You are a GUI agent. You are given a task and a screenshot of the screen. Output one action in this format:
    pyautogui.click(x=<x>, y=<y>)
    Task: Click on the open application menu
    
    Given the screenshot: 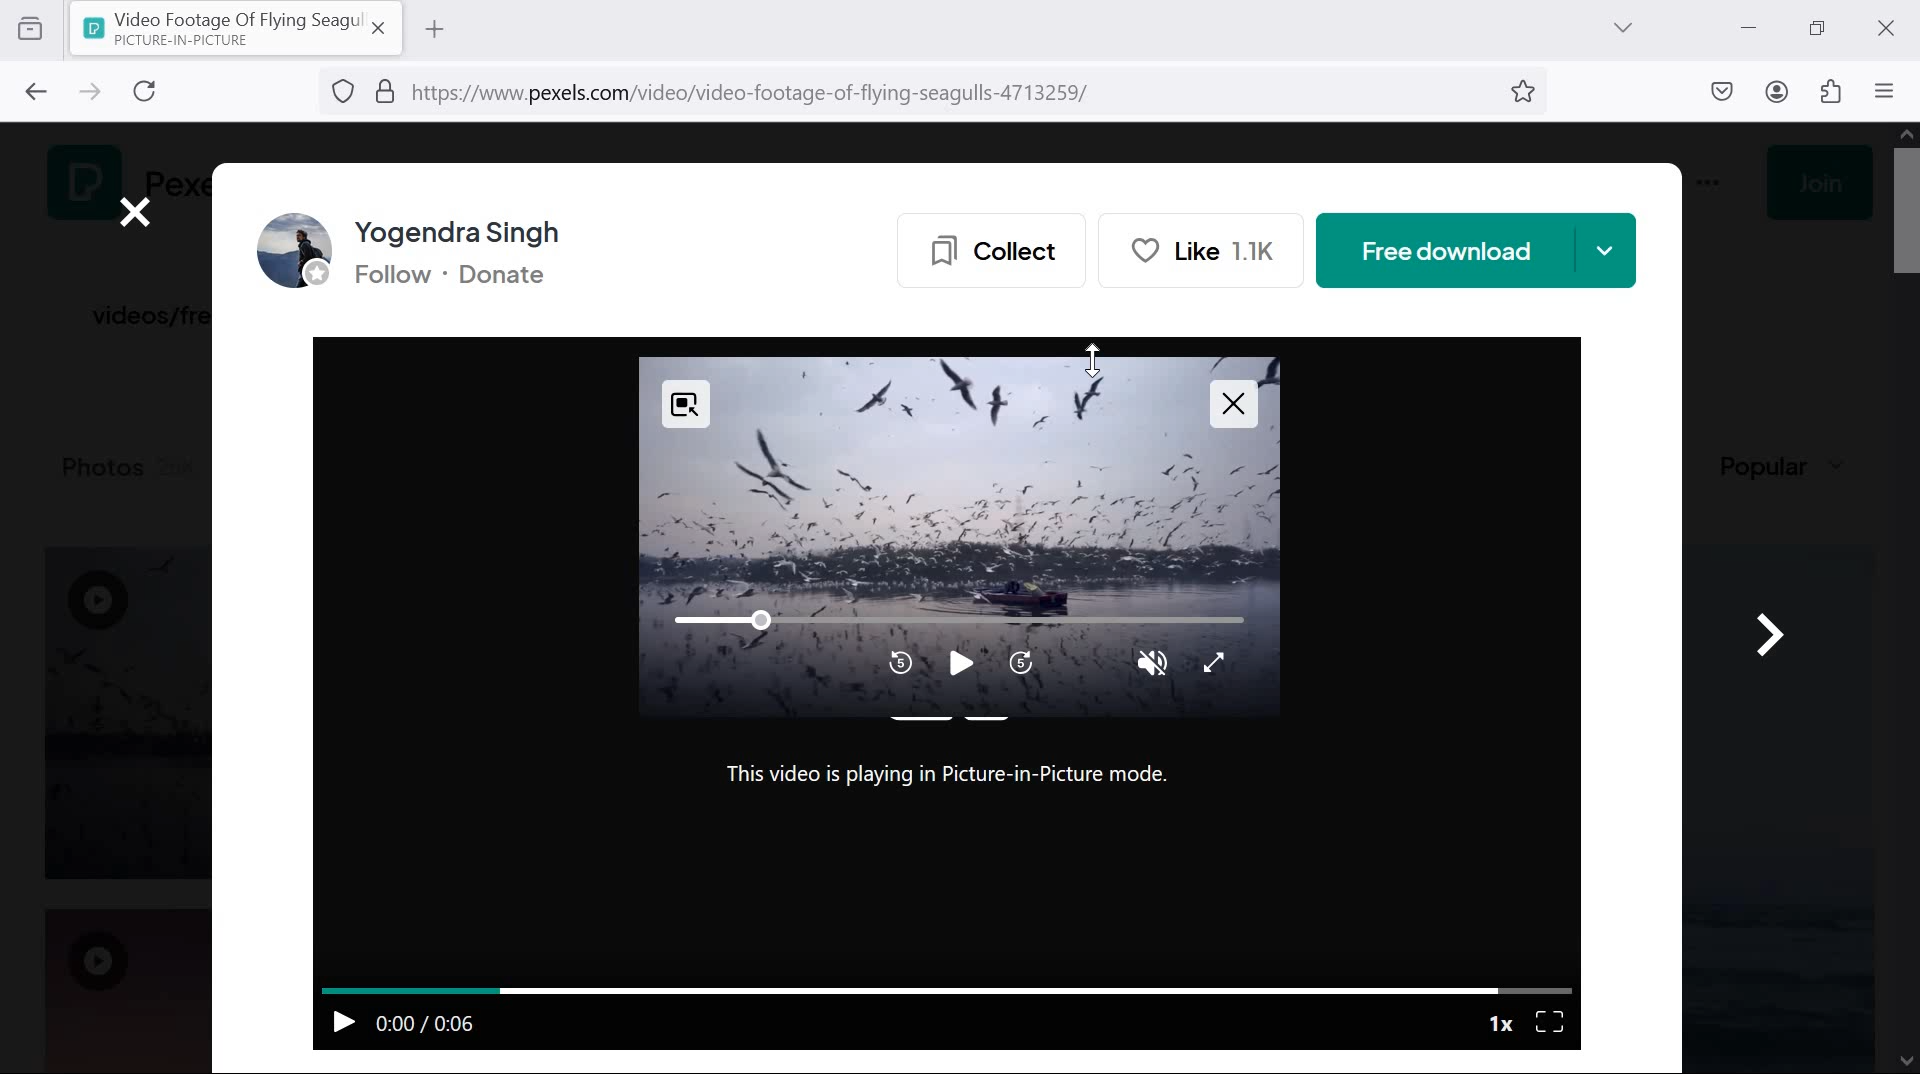 What is the action you would take?
    pyautogui.click(x=1888, y=93)
    